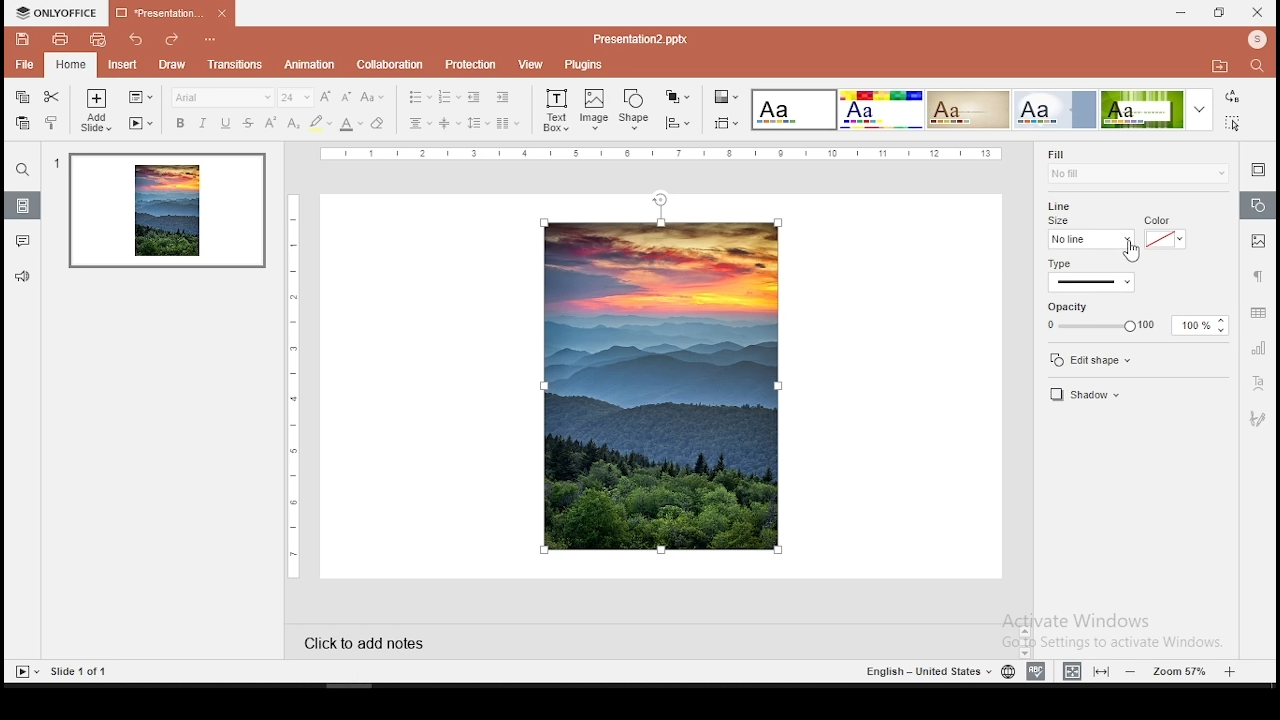 Image resolution: width=1280 pixels, height=720 pixels. Describe the element at coordinates (86, 671) in the screenshot. I see `slide 1 of 1` at that location.